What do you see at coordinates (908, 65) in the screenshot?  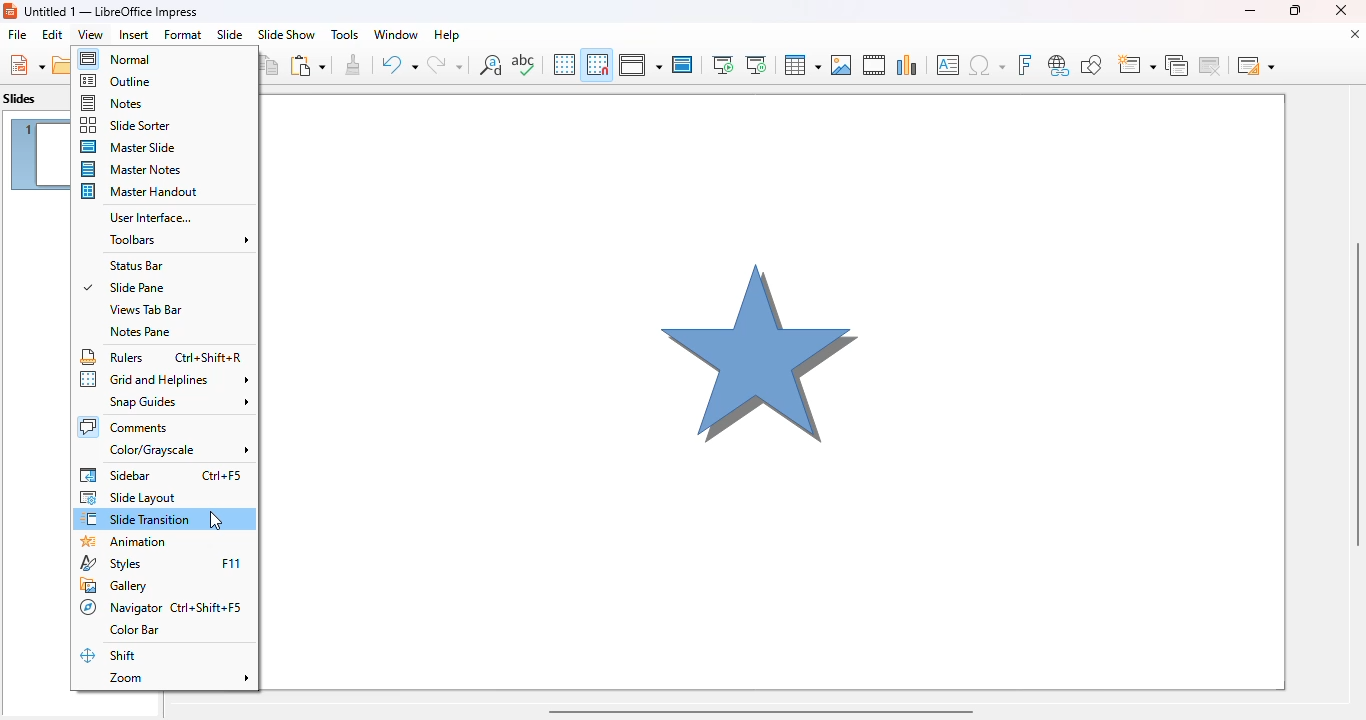 I see `insert chart` at bounding box center [908, 65].